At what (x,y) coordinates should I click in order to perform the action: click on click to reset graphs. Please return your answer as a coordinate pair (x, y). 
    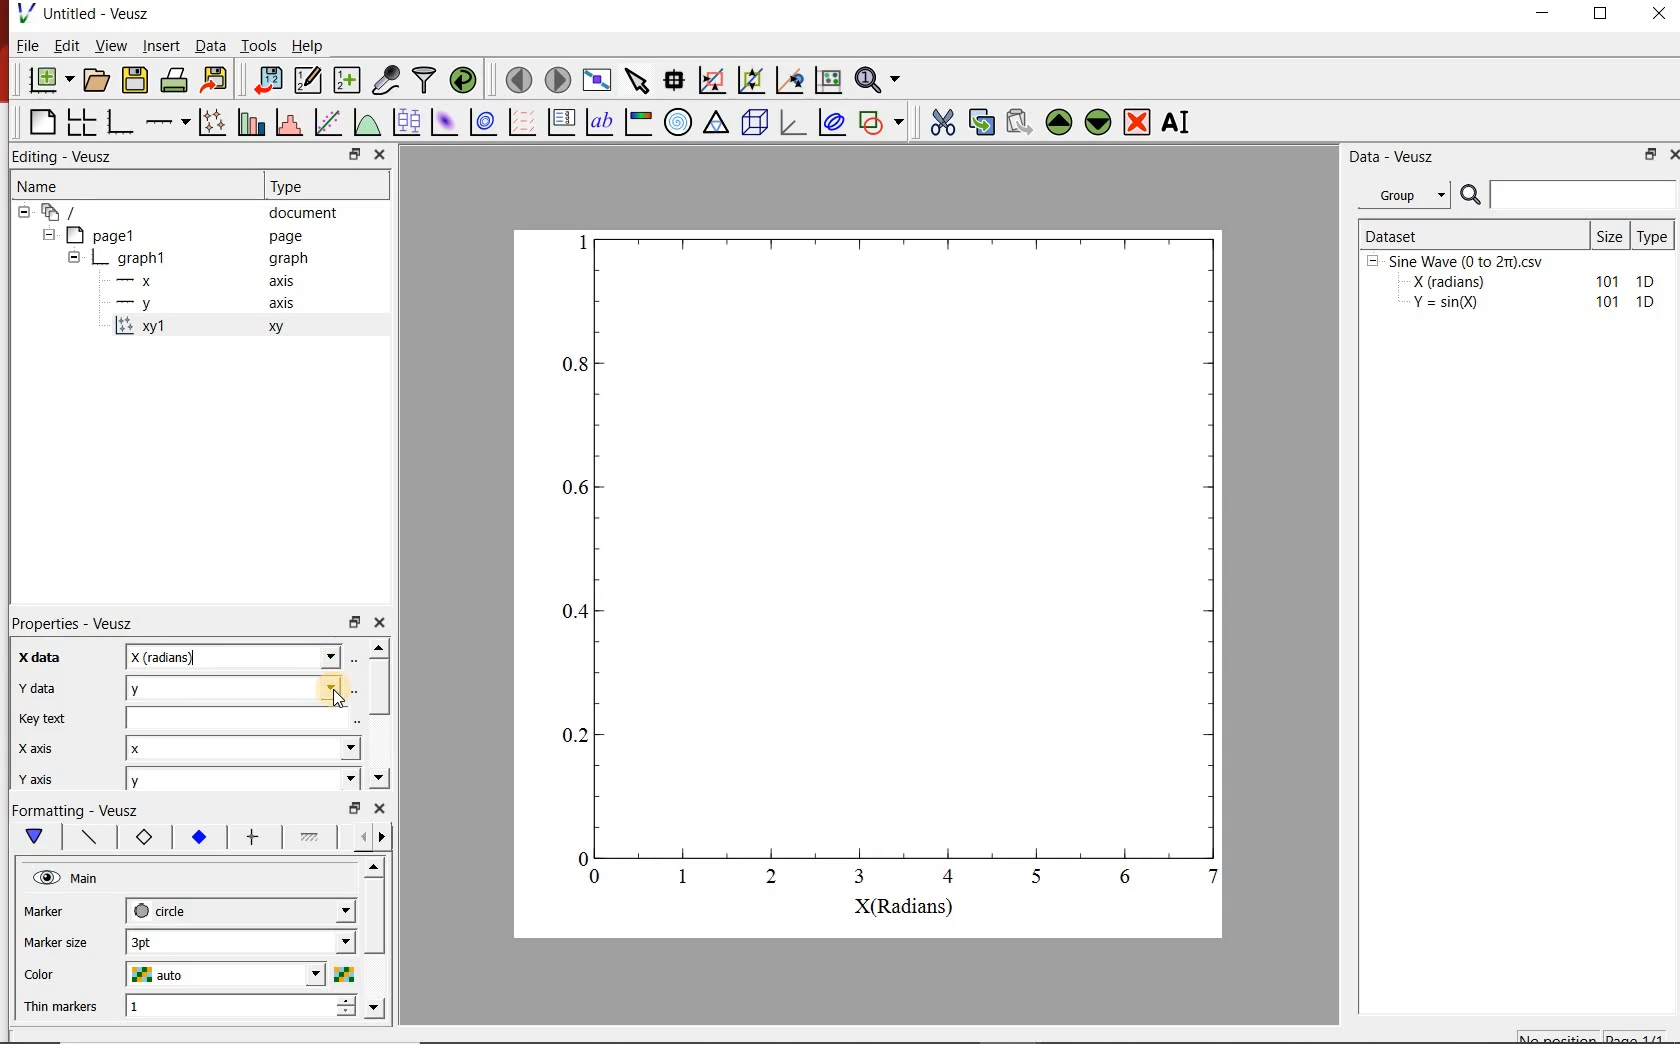
    Looking at the image, I should click on (828, 79).